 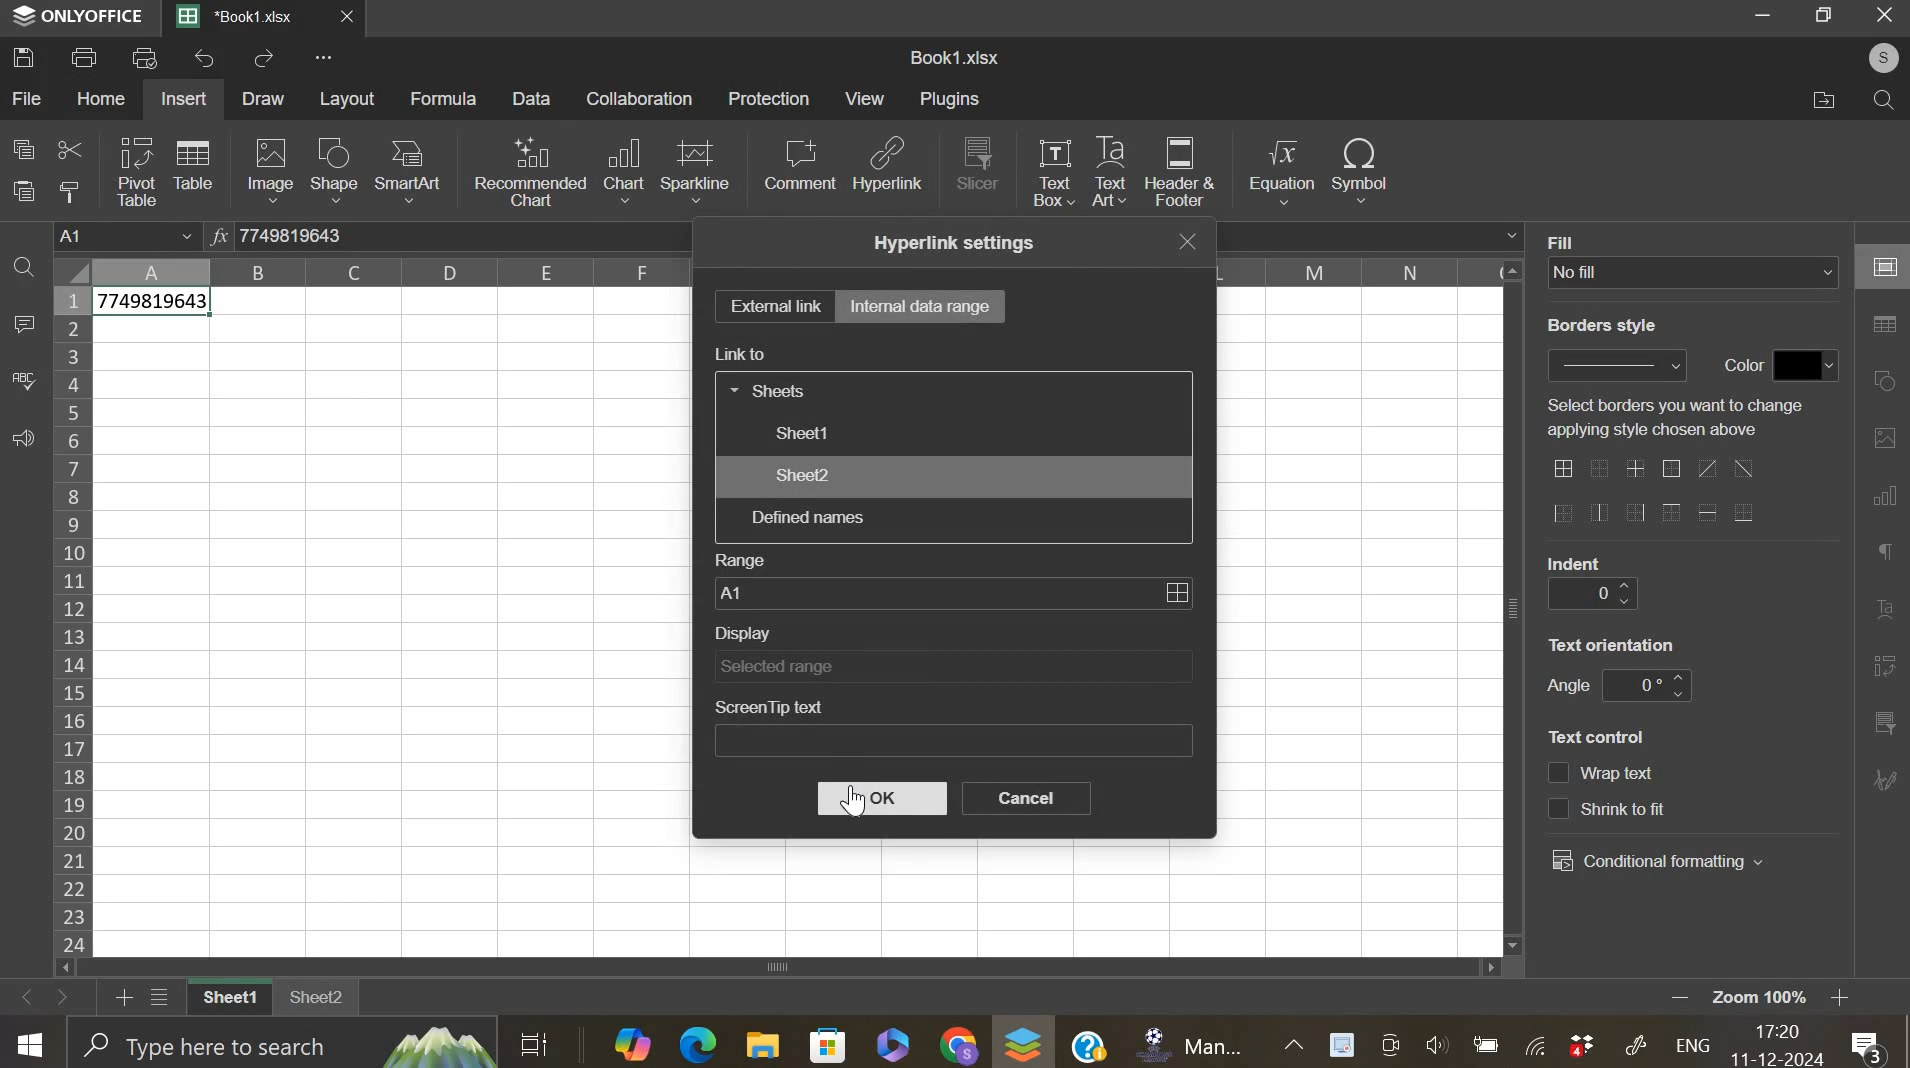 I want to click on column, so click(x=393, y=272).